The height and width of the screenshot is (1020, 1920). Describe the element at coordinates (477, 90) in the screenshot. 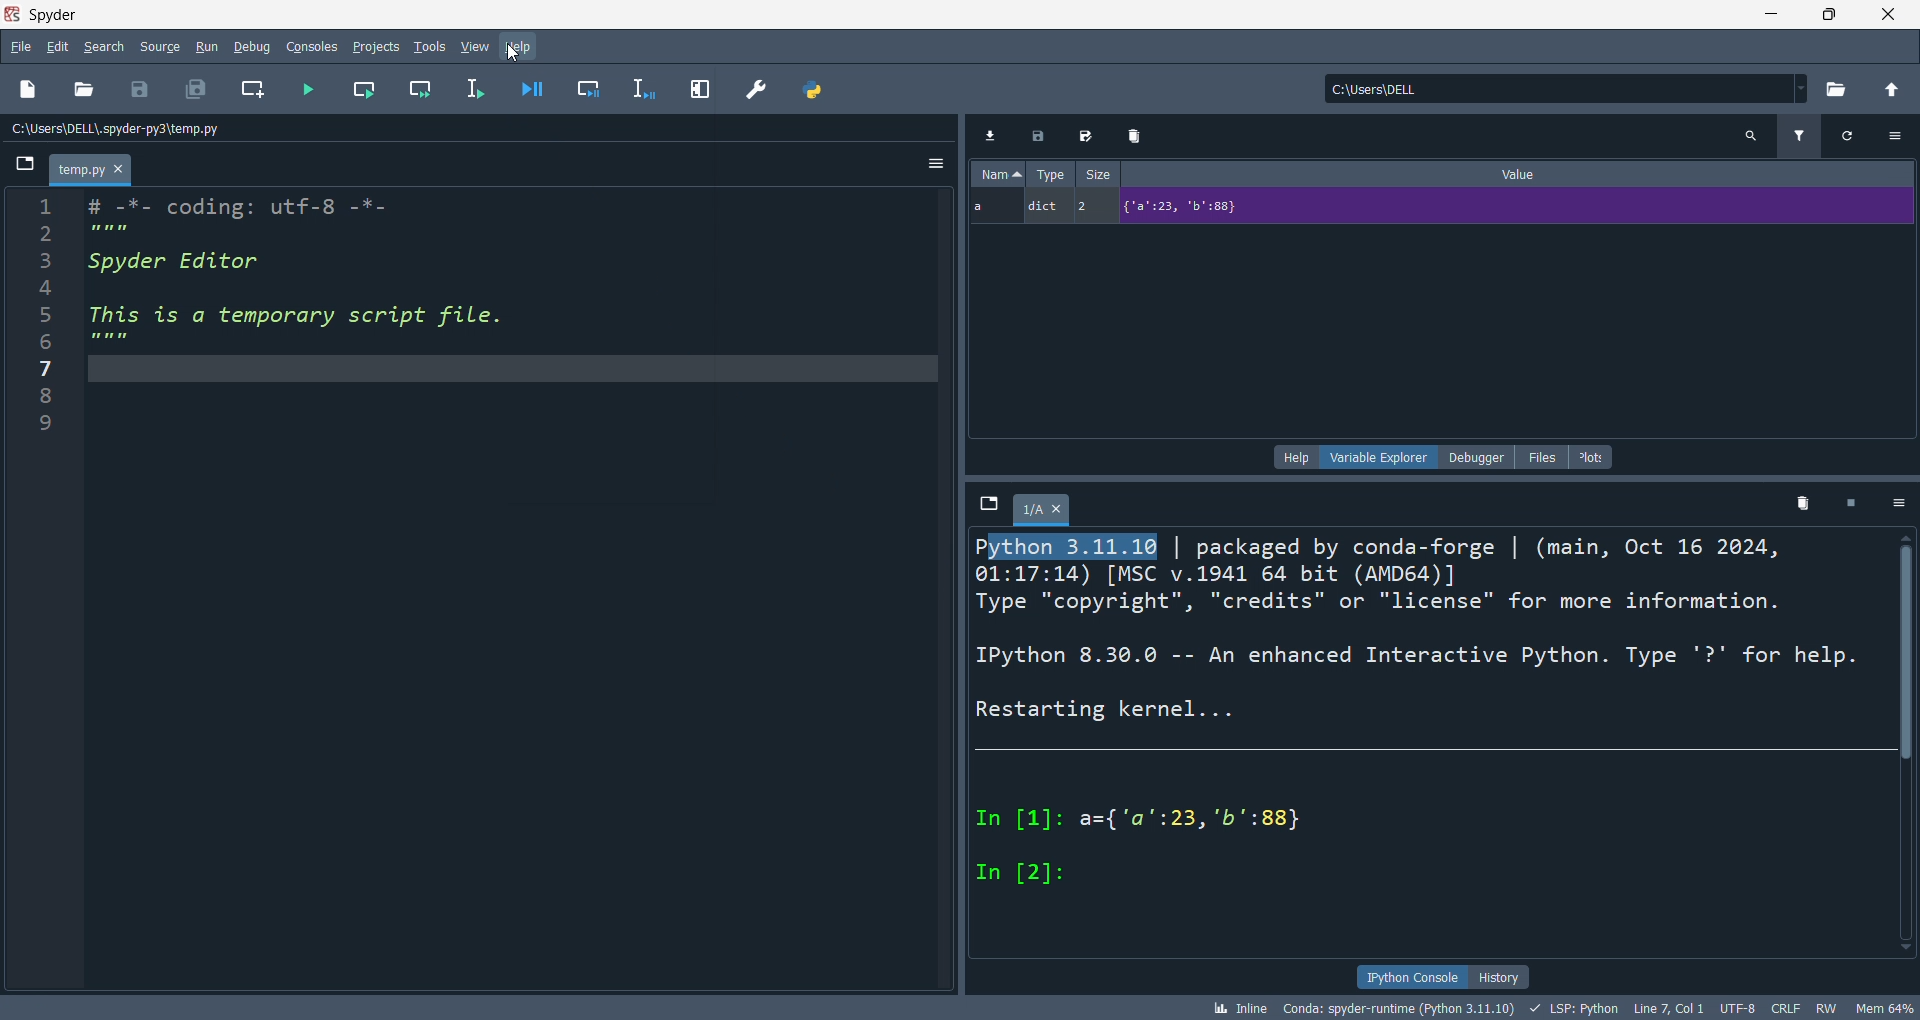

I see `run line` at that location.